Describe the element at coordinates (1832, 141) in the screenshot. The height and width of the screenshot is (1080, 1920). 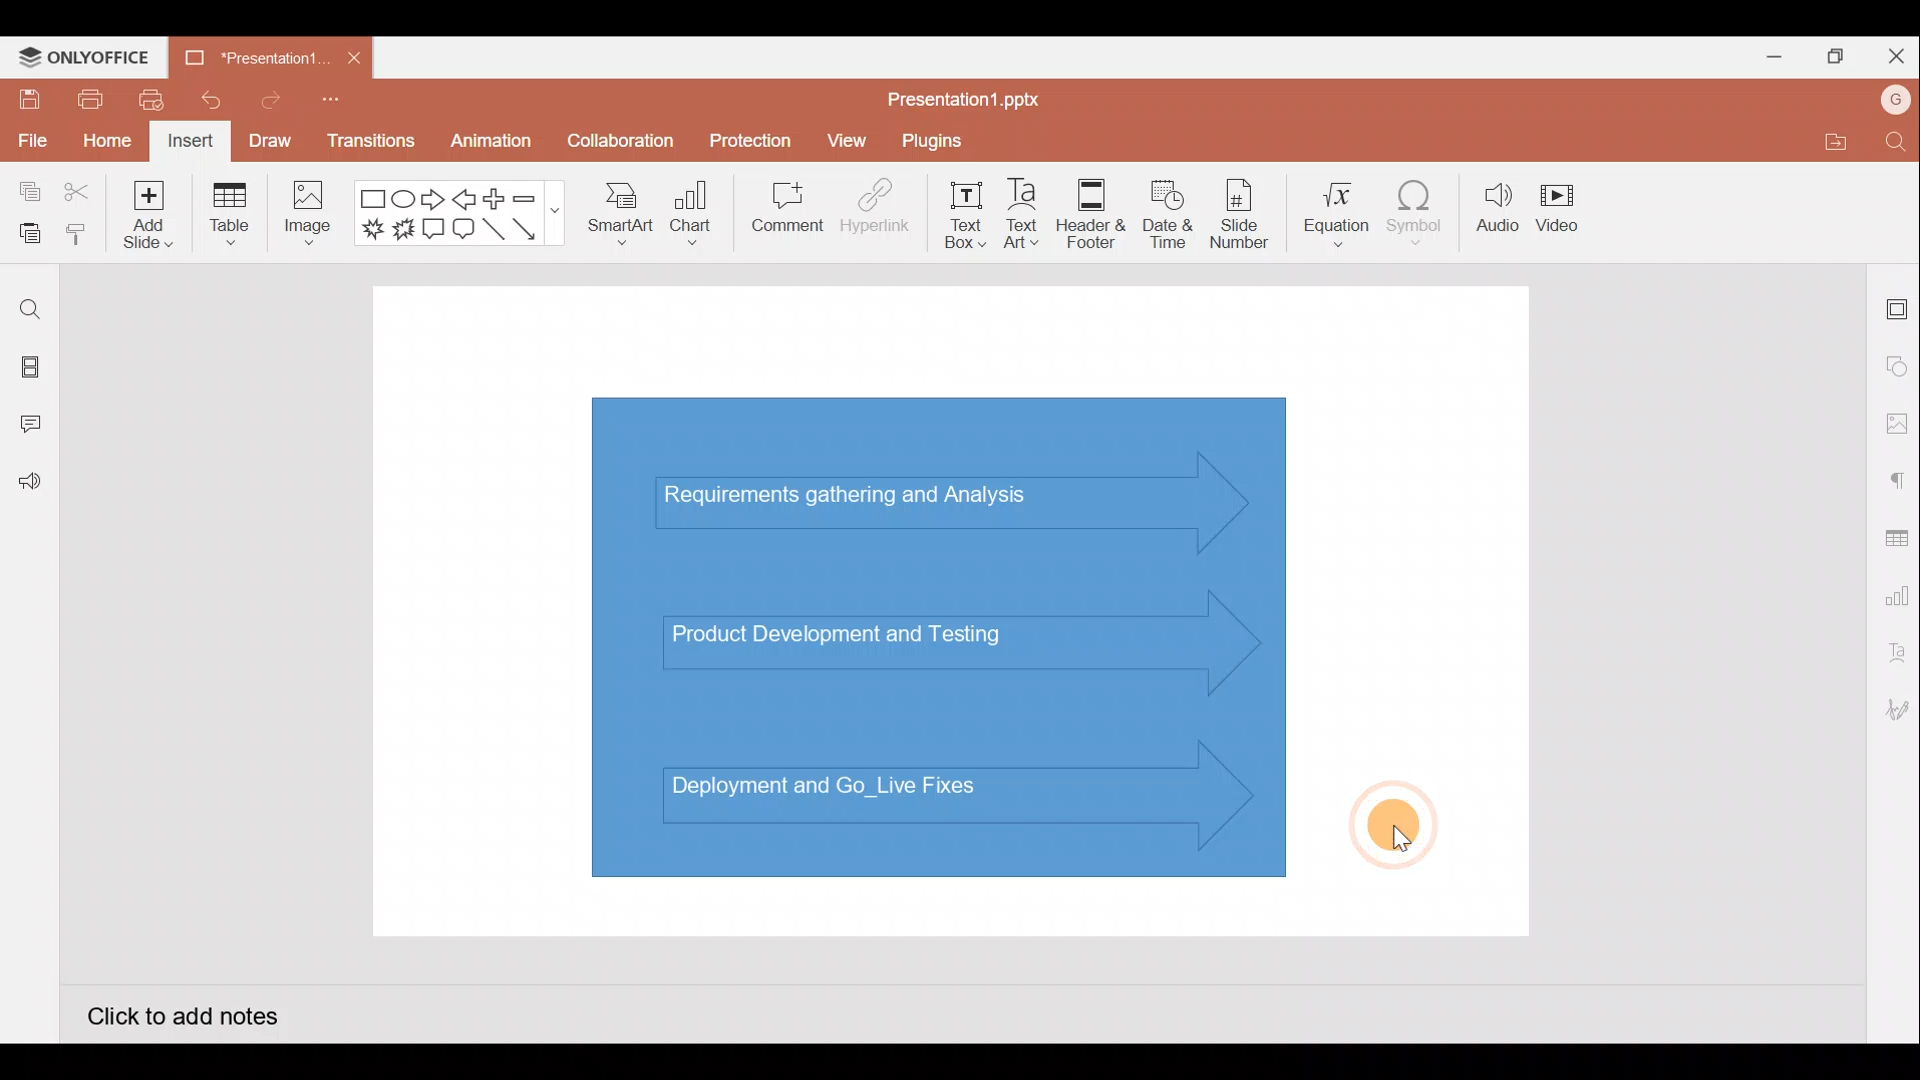
I see `Open file location` at that location.